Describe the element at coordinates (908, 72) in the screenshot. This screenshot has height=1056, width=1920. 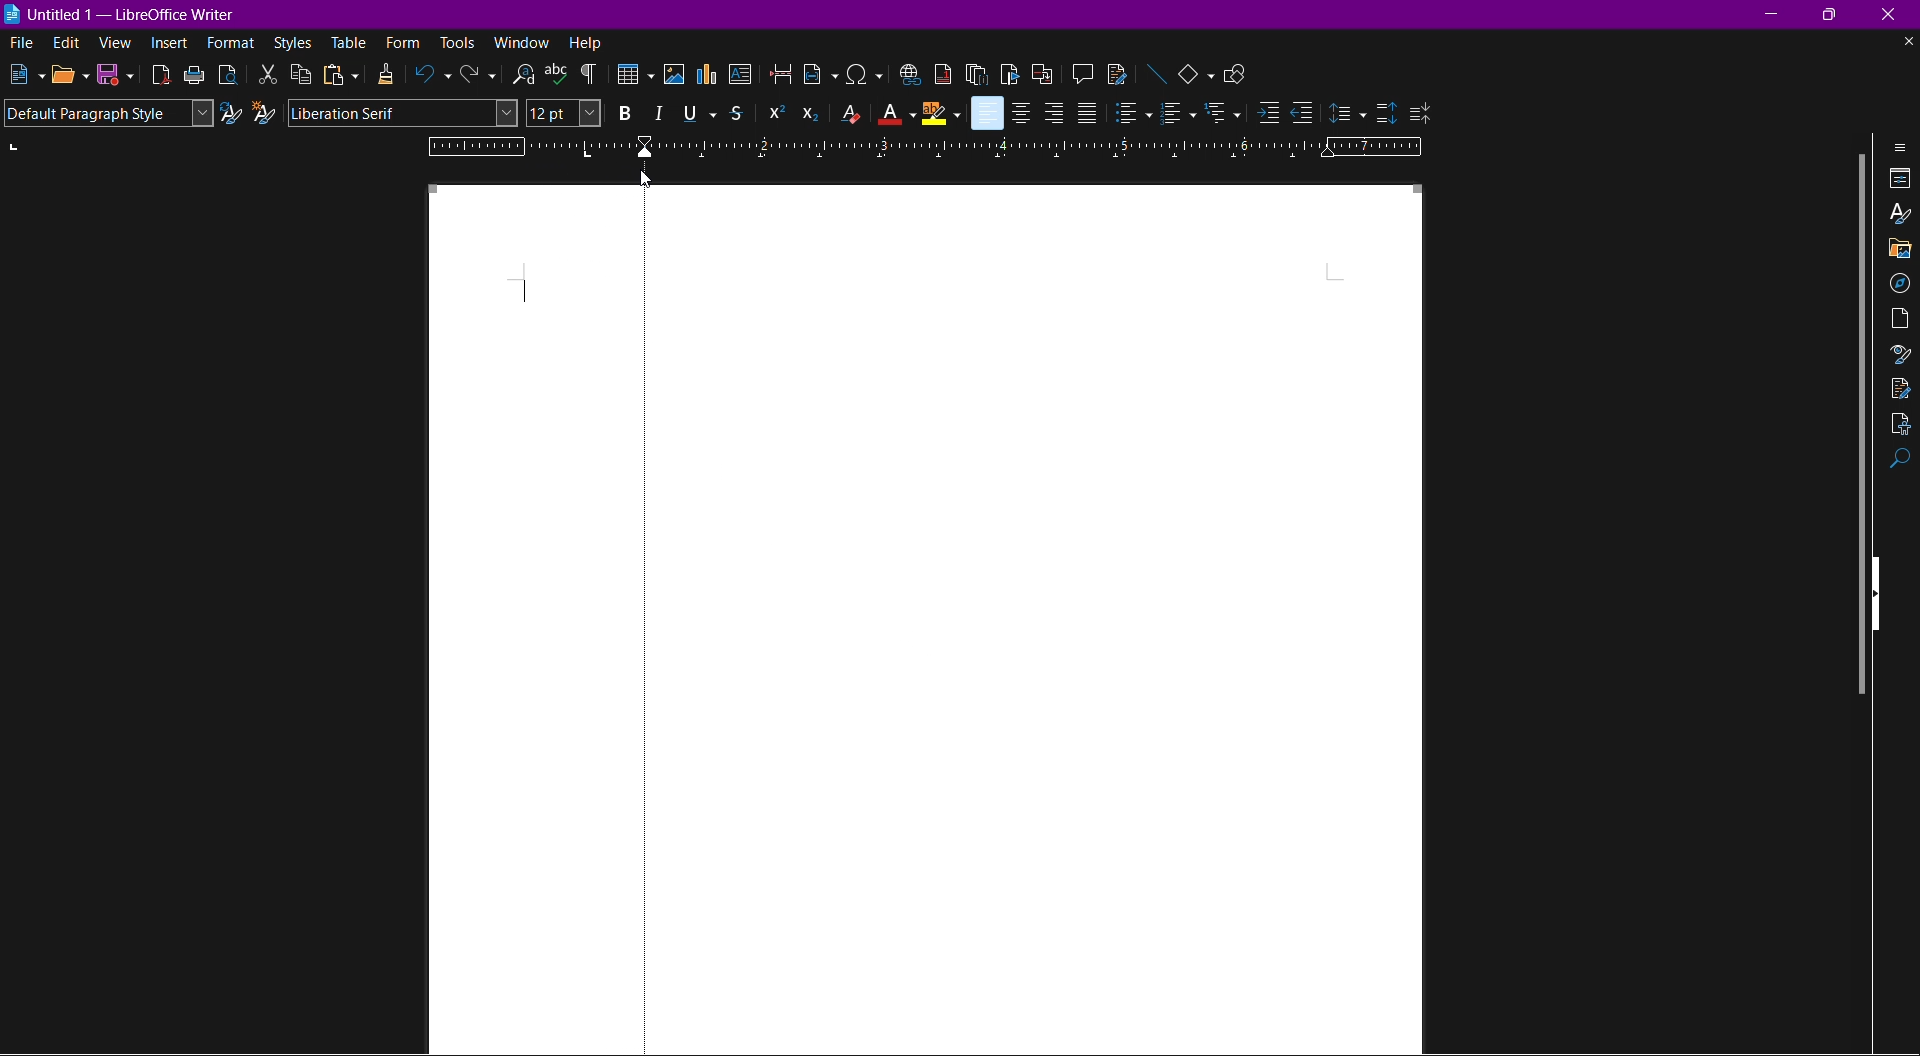
I see `Insert link` at that location.